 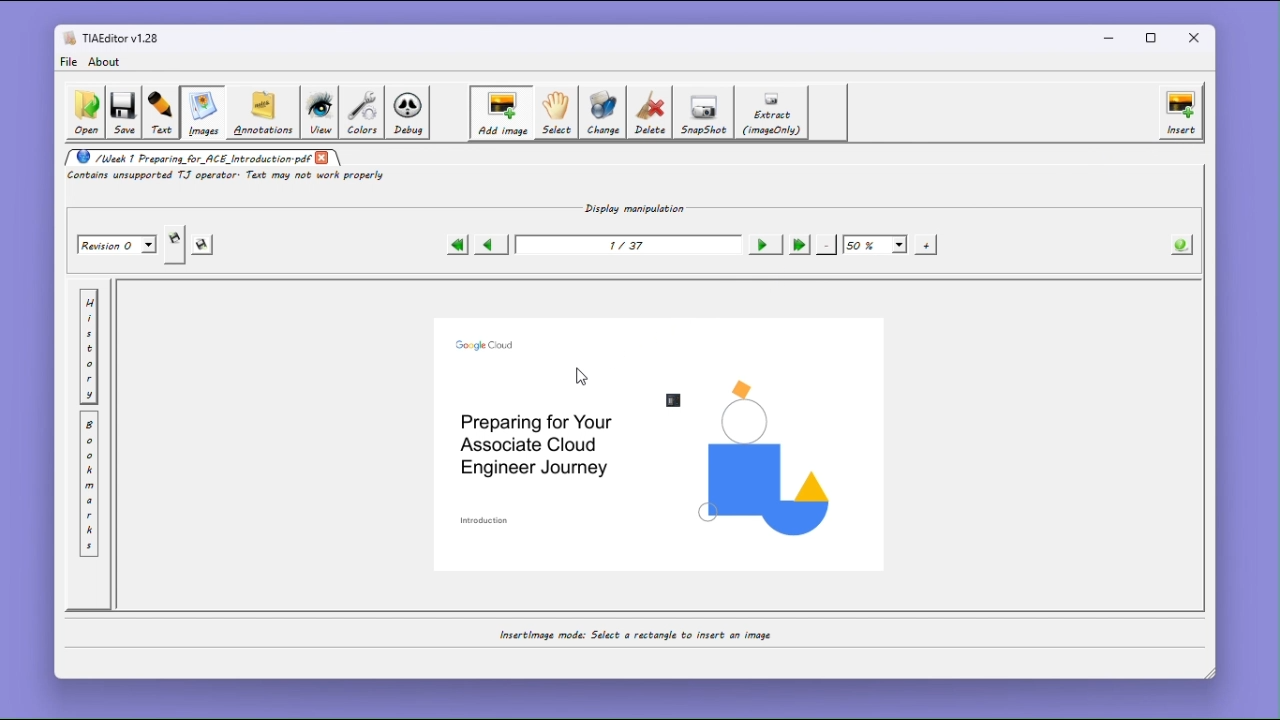 I want to click on Last page, so click(x=798, y=245).